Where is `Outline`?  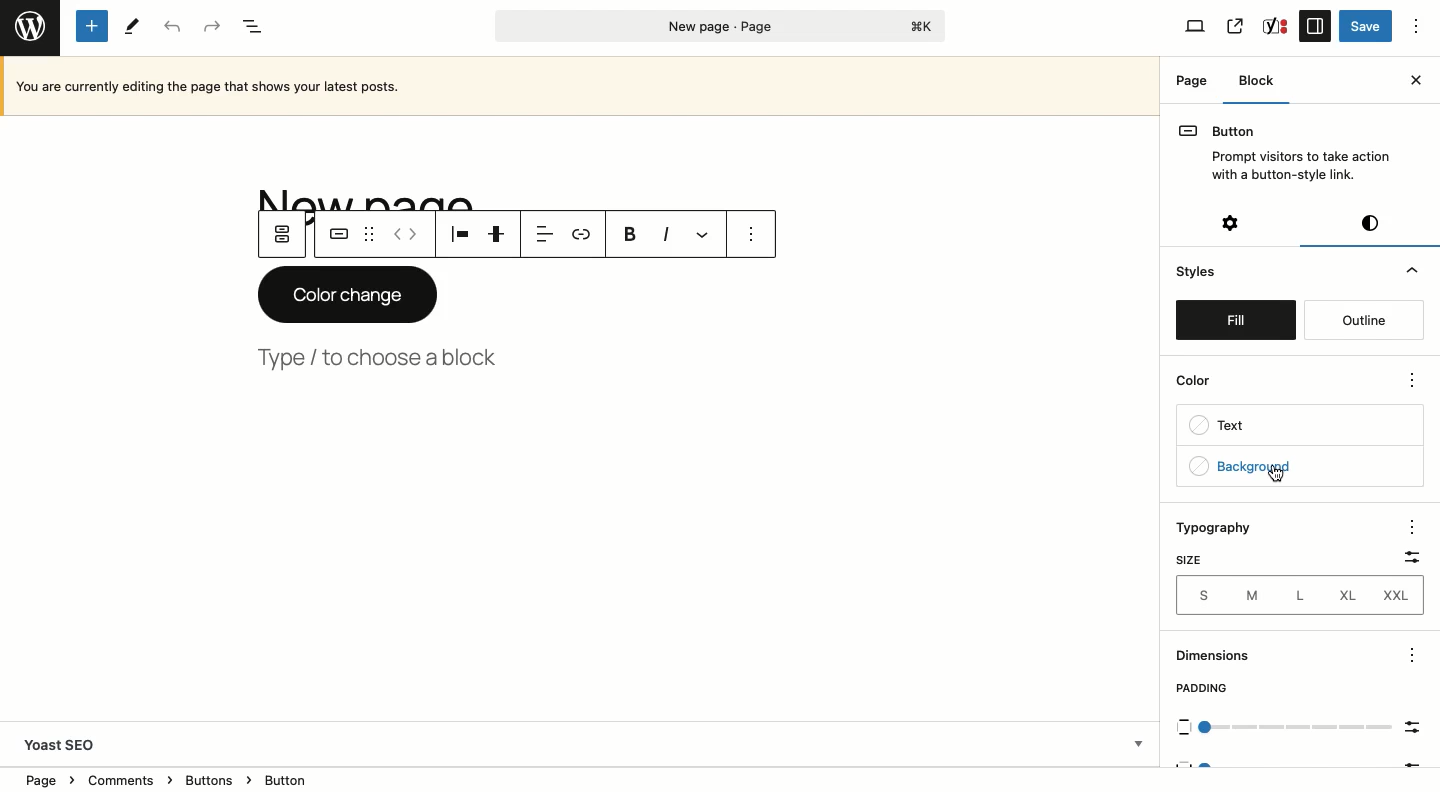 Outline is located at coordinates (1367, 318).